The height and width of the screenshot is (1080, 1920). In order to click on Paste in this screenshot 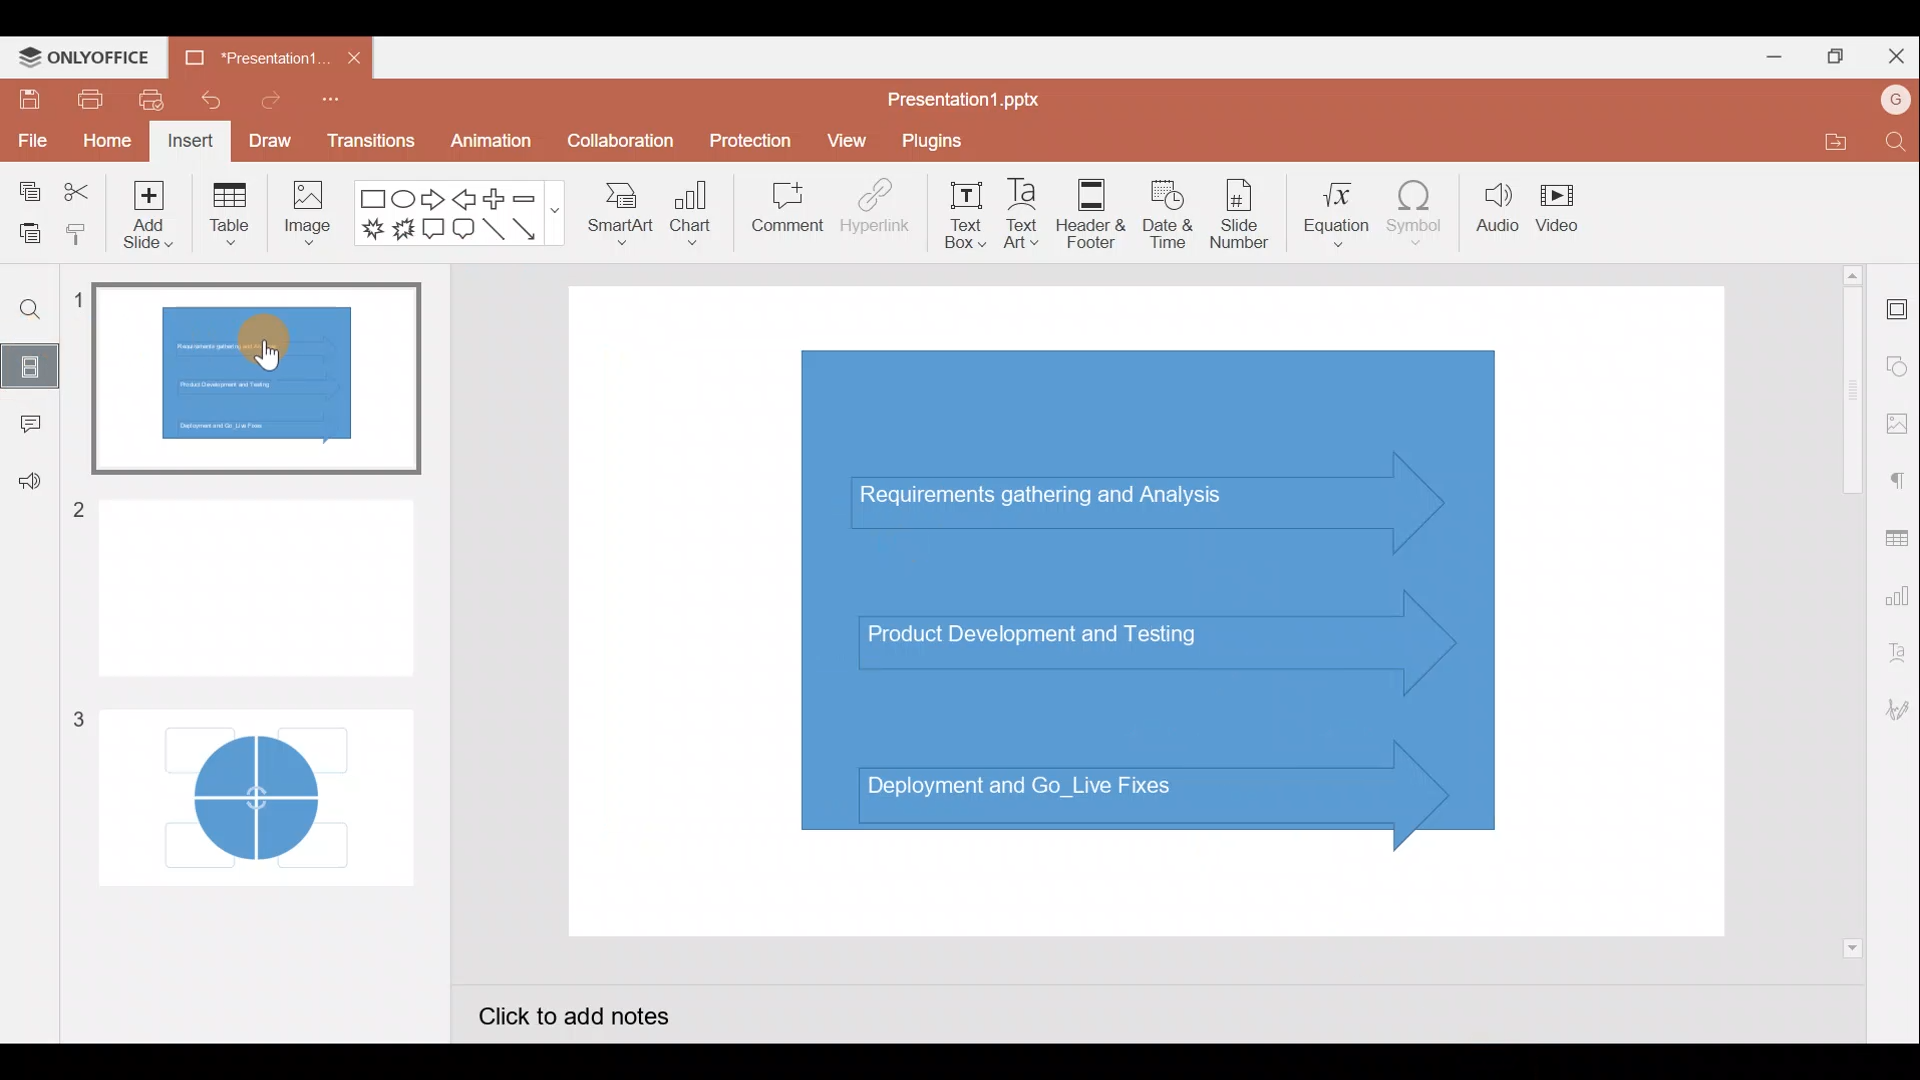, I will do `click(26, 229)`.